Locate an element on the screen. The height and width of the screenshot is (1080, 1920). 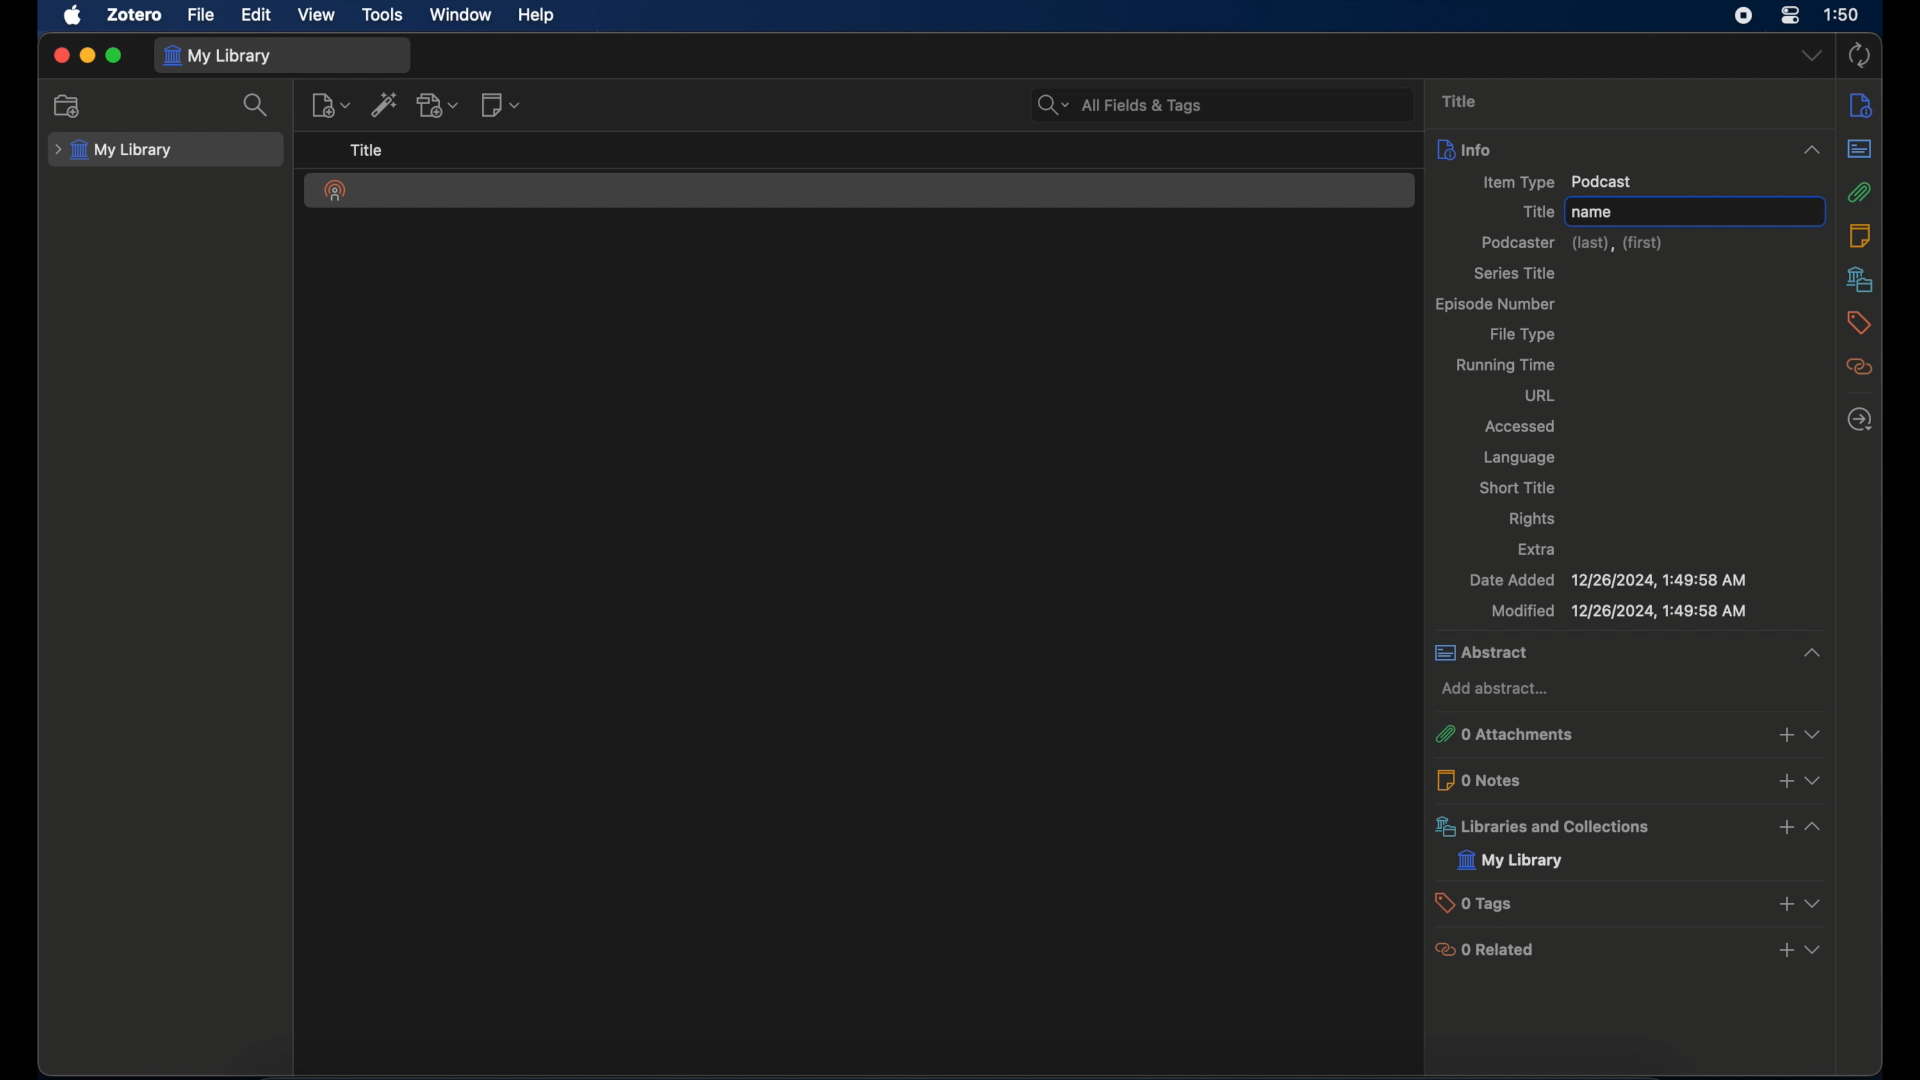
my library is located at coordinates (216, 55).